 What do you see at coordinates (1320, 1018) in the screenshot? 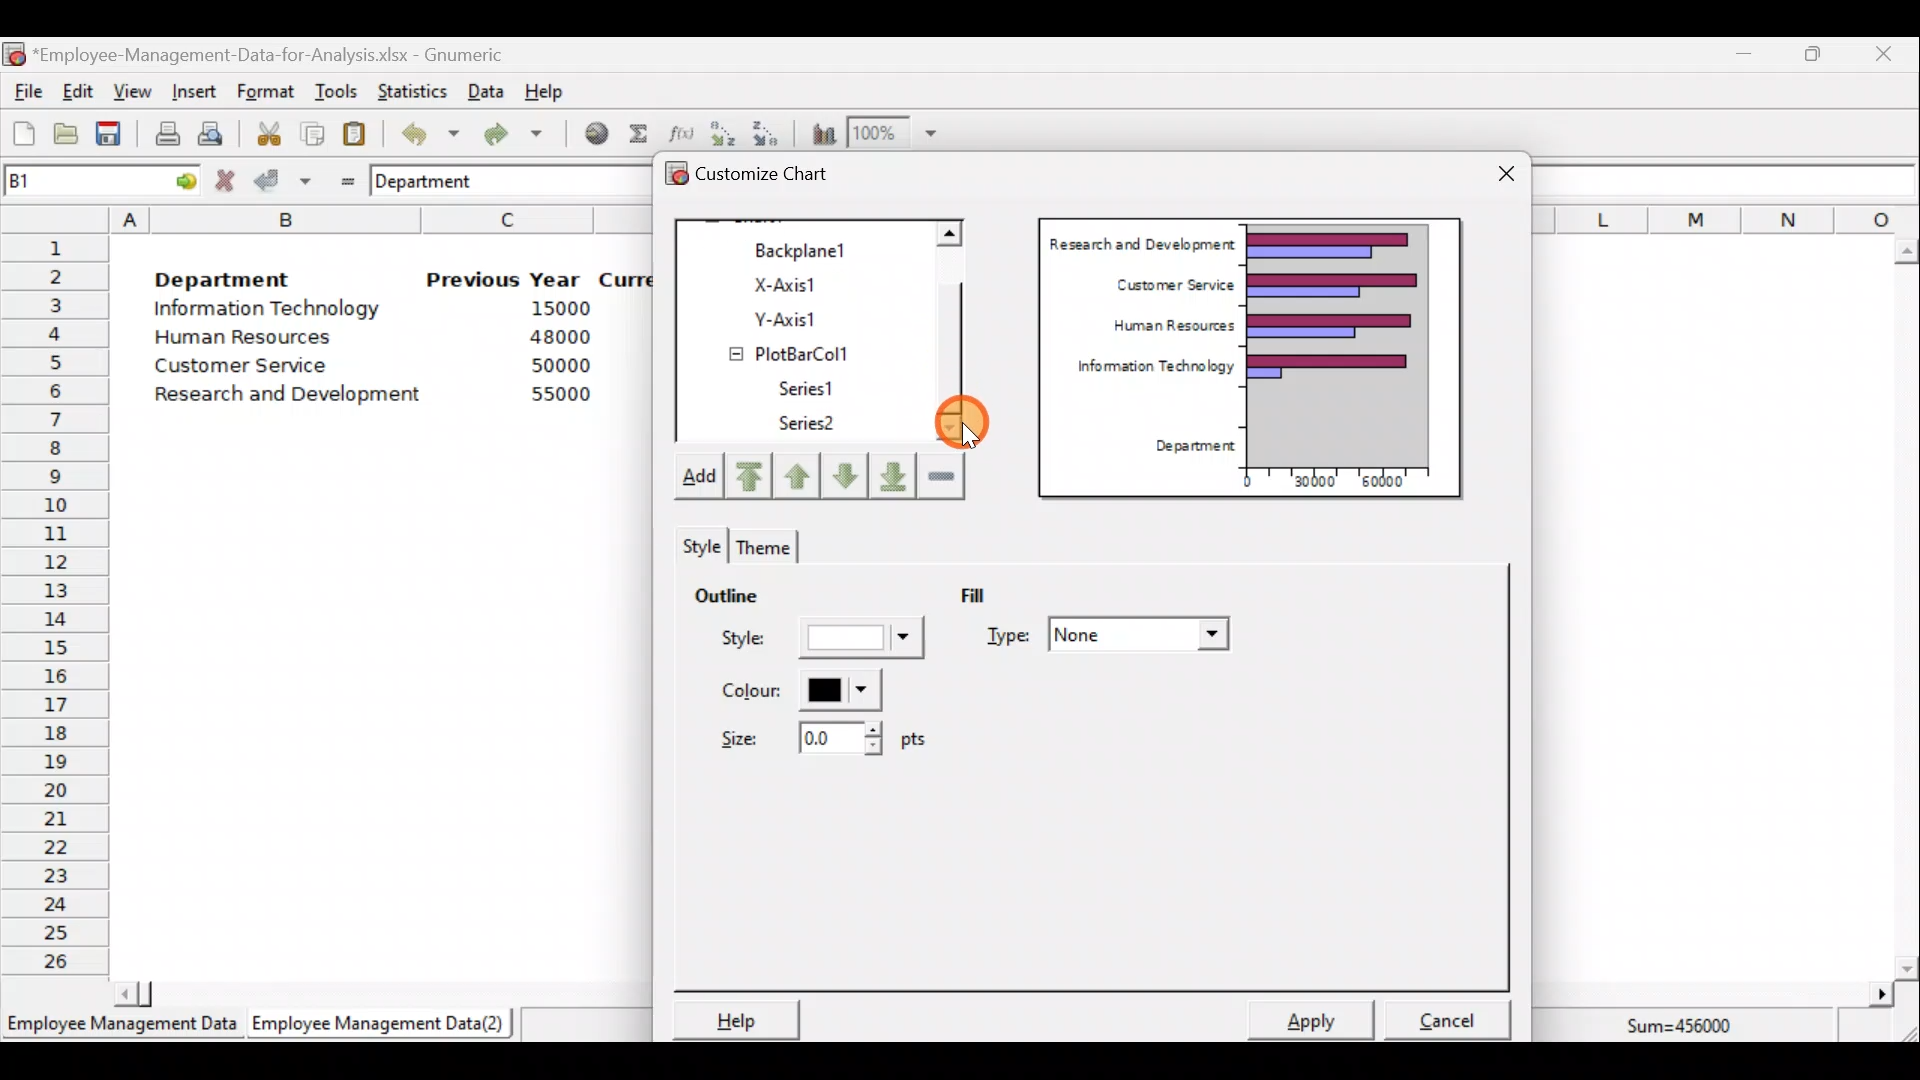
I see `Apply` at bounding box center [1320, 1018].